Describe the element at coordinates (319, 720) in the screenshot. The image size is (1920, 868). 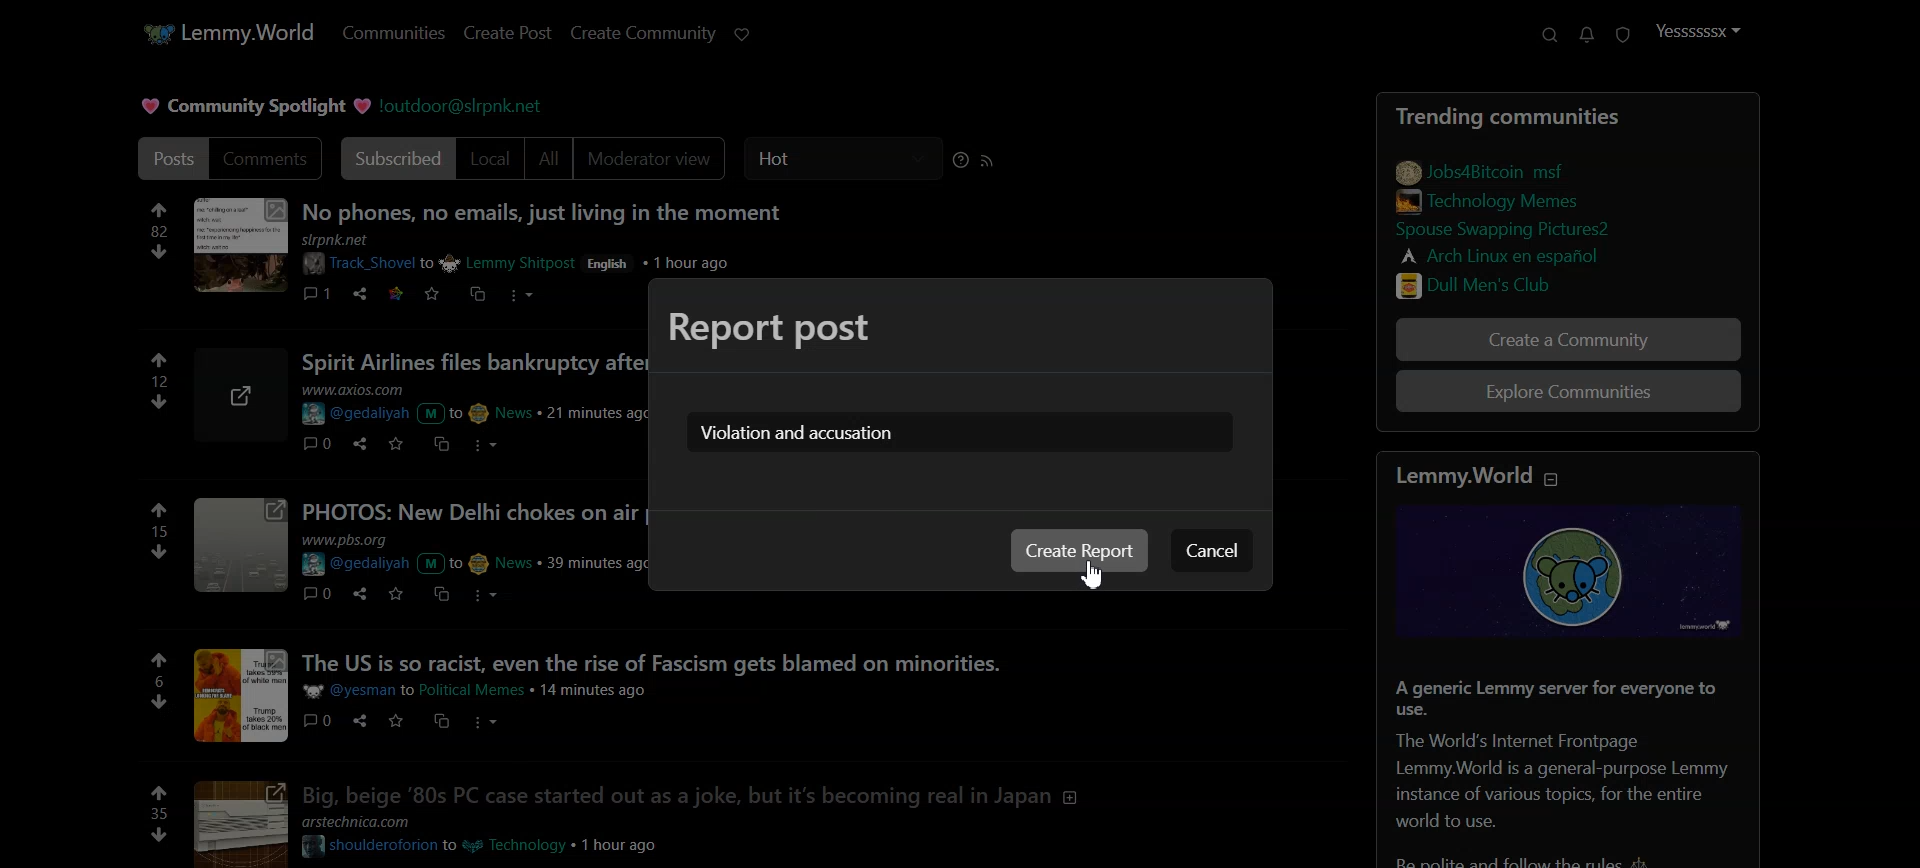
I see `comments` at that location.